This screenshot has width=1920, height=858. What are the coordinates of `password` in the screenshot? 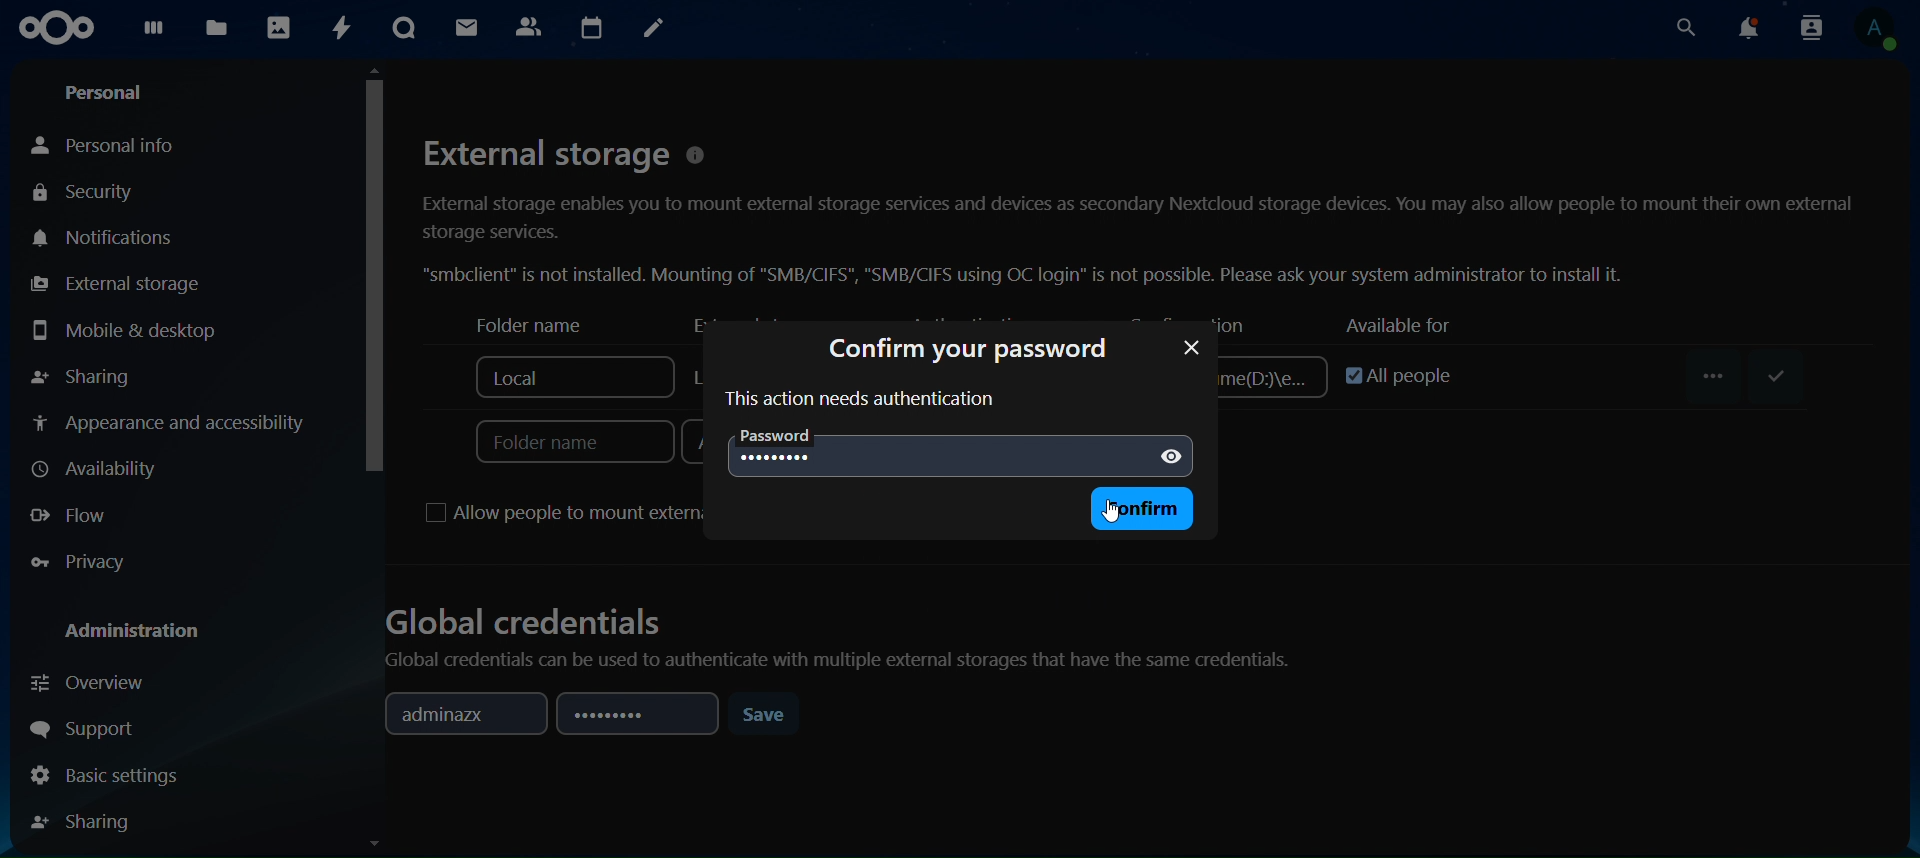 It's located at (1190, 347).